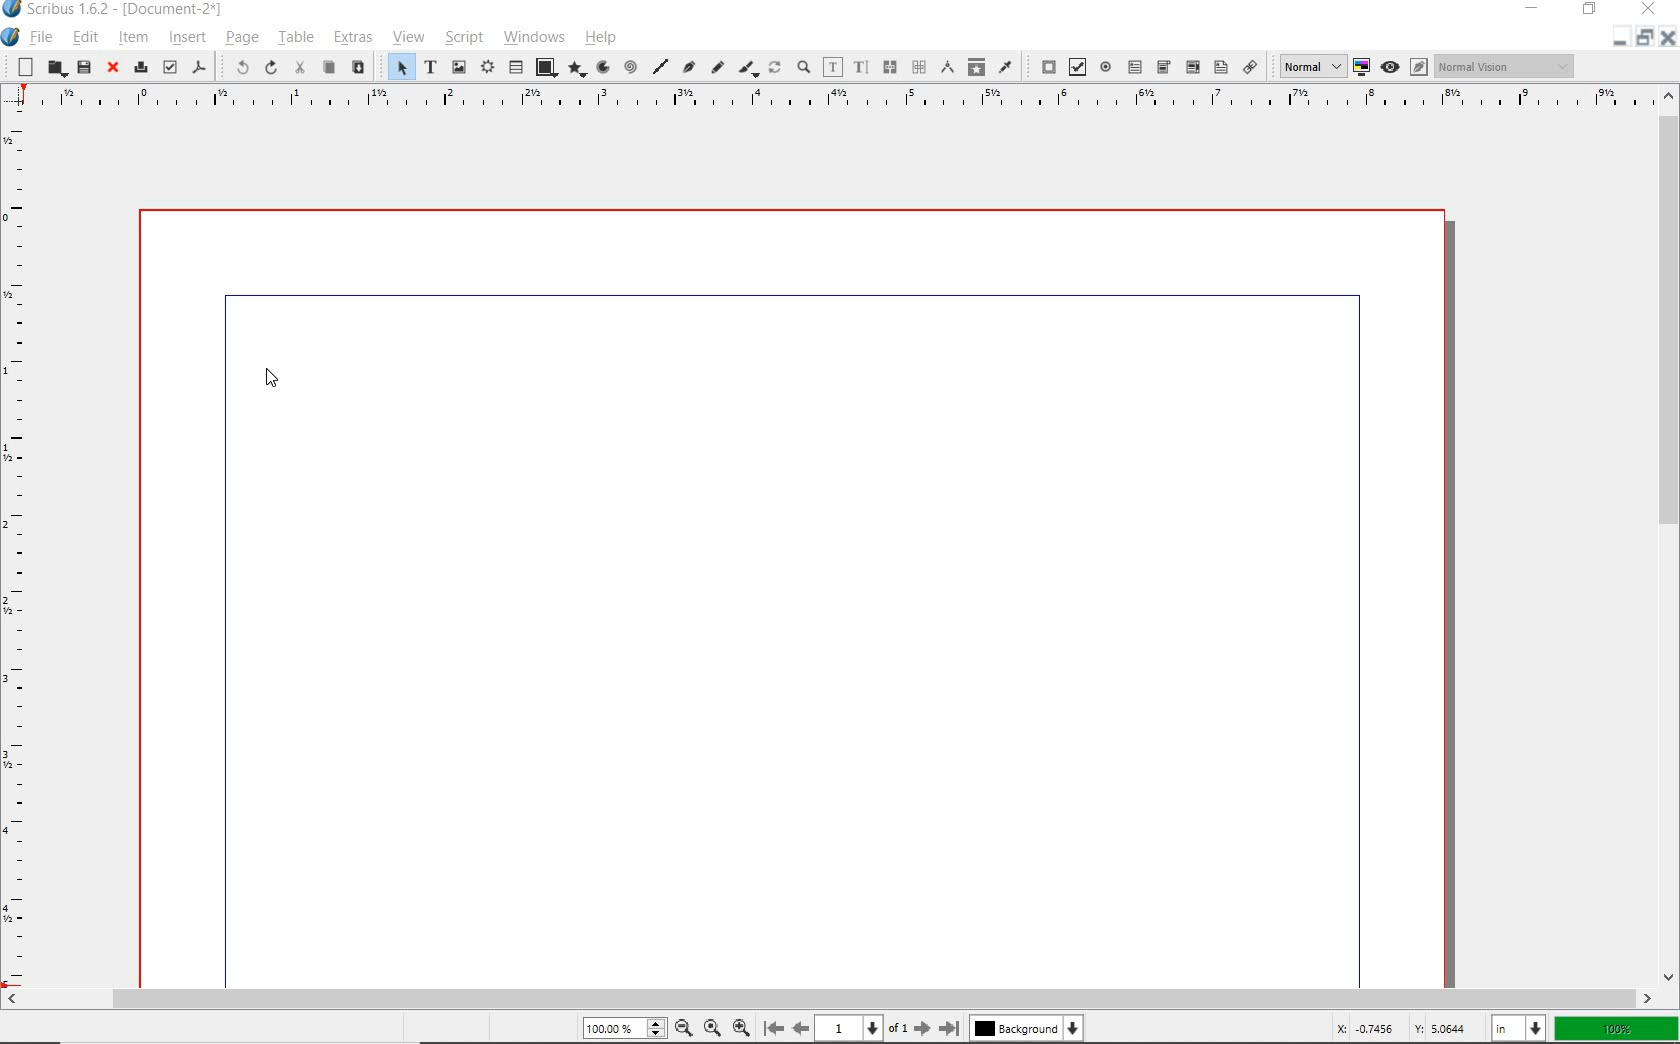 This screenshot has height=1044, width=1680. I want to click on extras, so click(354, 38).